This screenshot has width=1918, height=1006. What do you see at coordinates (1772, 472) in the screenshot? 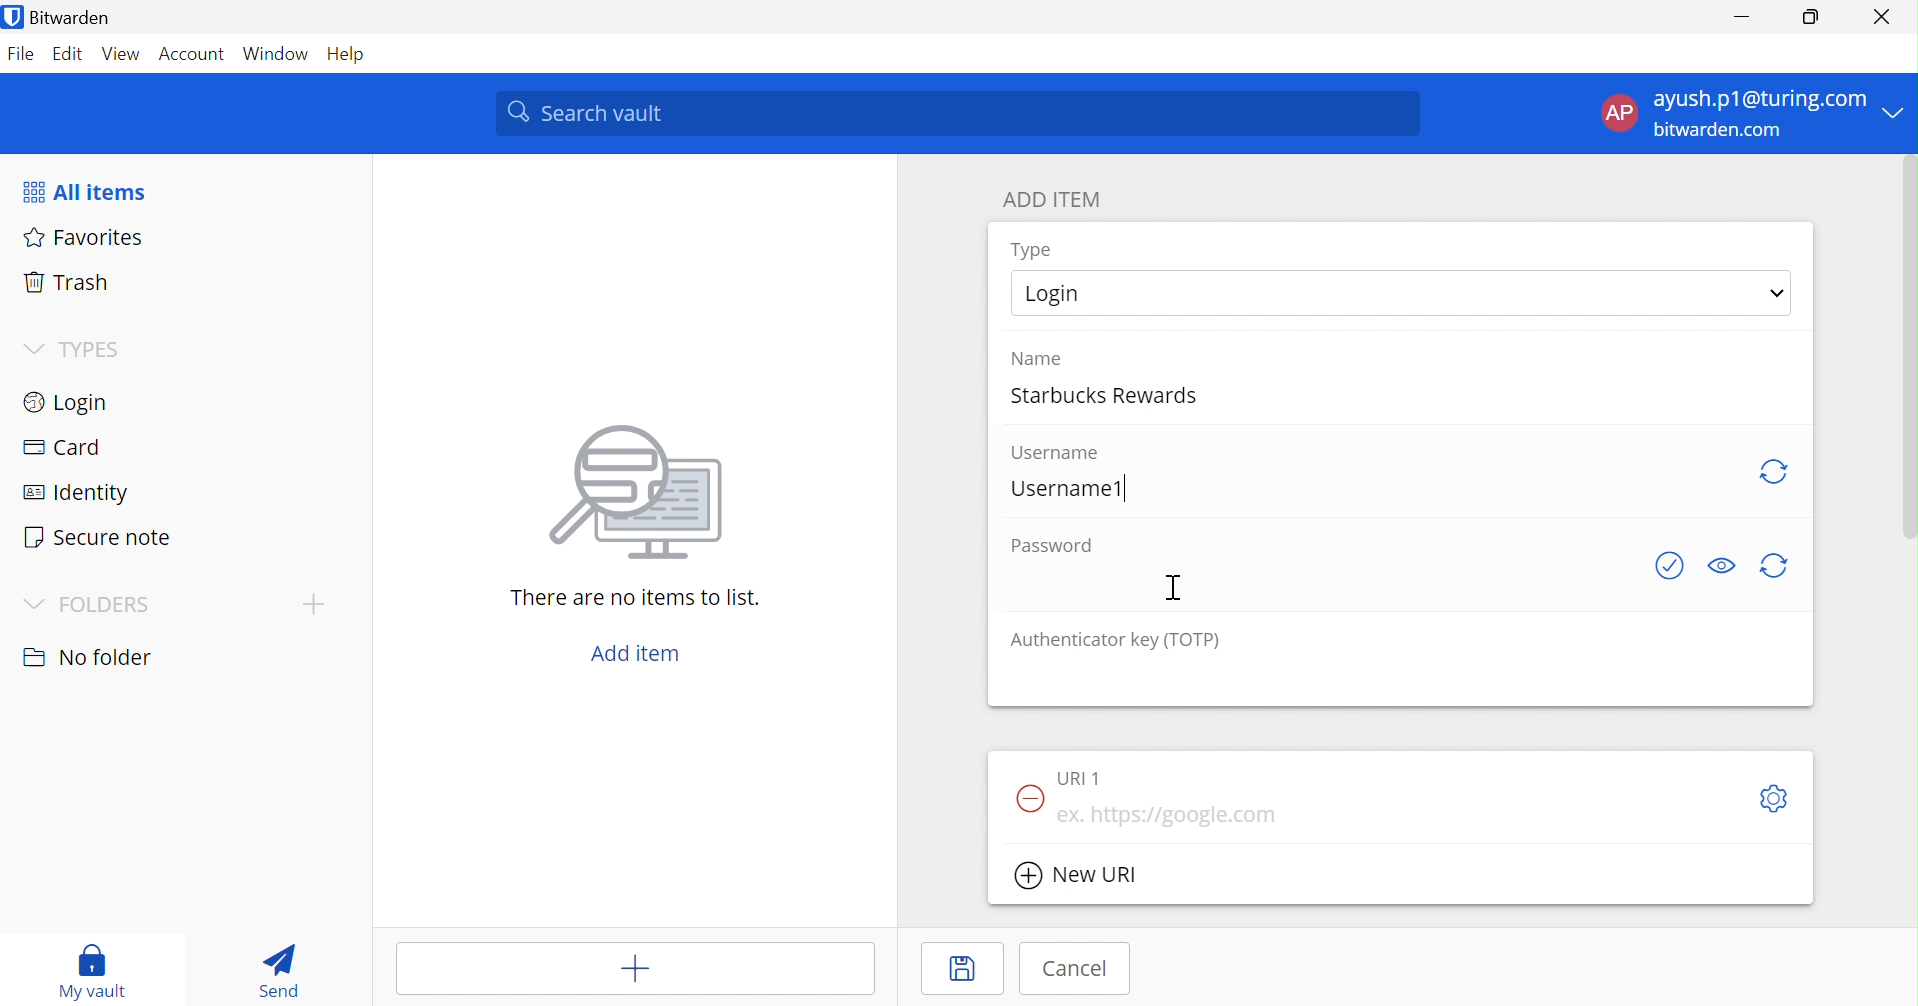
I see `Regenerate username` at bounding box center [1772, 472].